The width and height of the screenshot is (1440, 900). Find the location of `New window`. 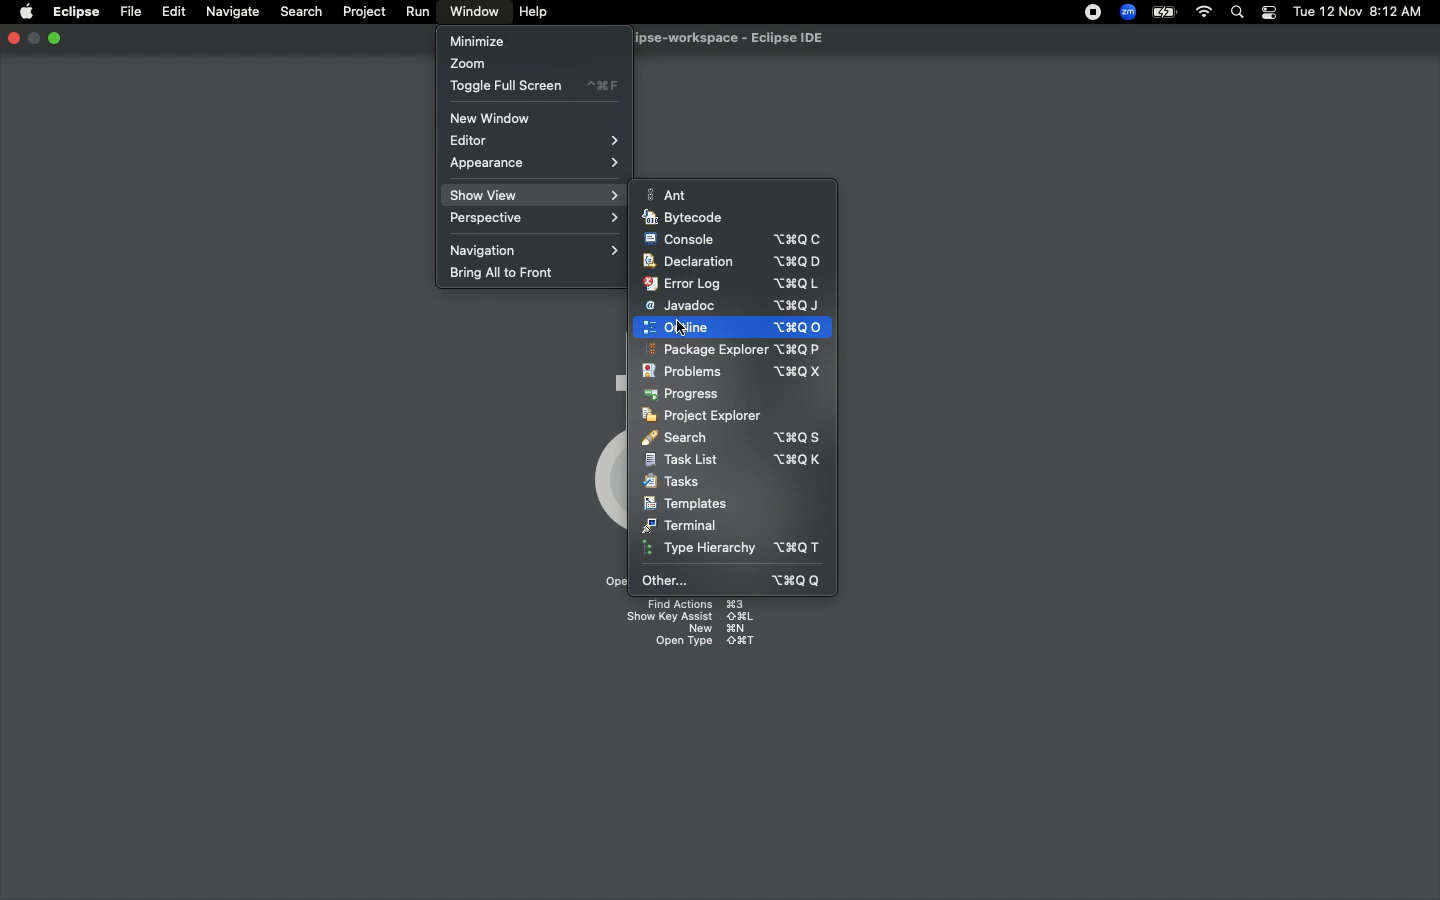

New window is located at coordinates (501, 118).